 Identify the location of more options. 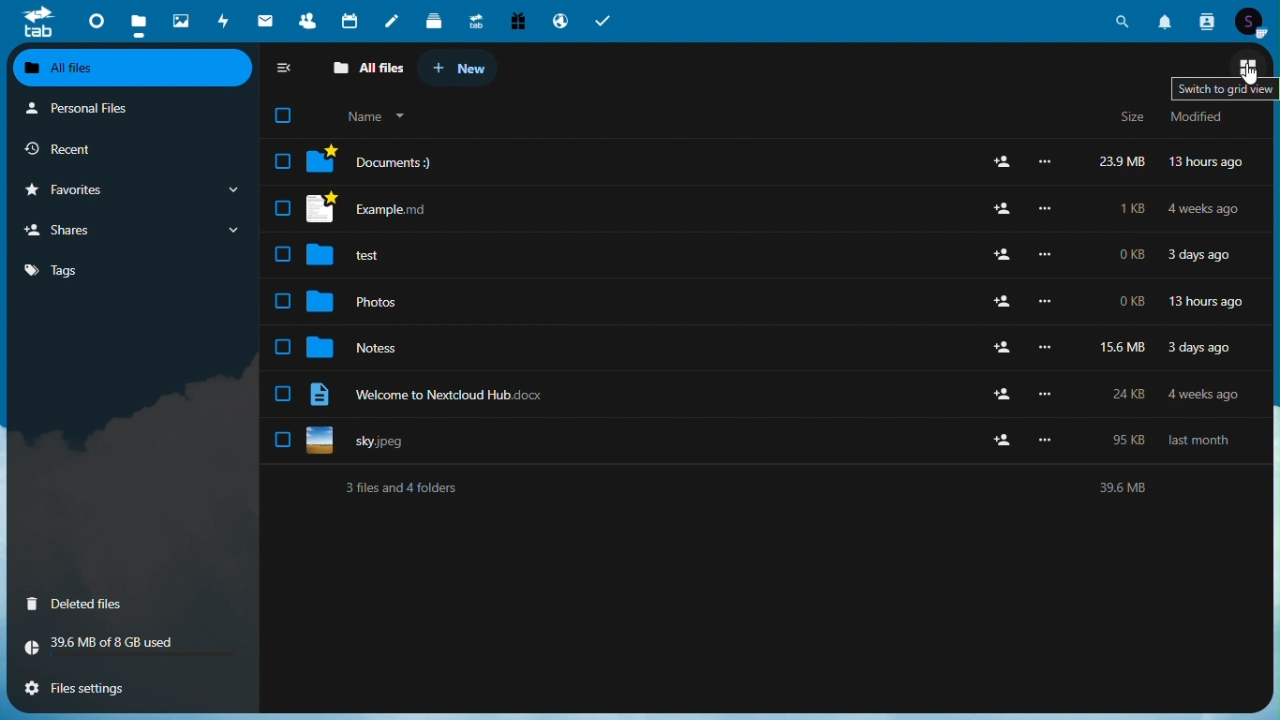
(1044, 440).